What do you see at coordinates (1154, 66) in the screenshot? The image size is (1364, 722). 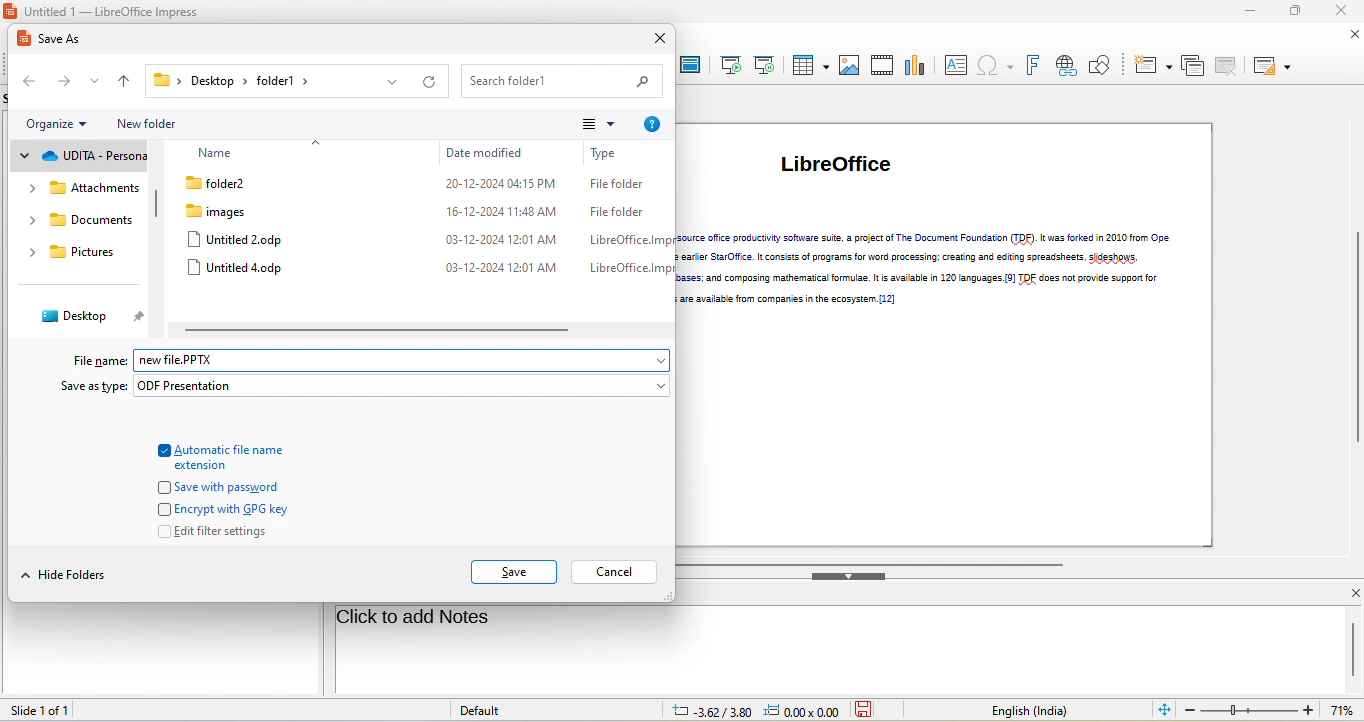 I see `new slide` at bounding box center [1154, 66].